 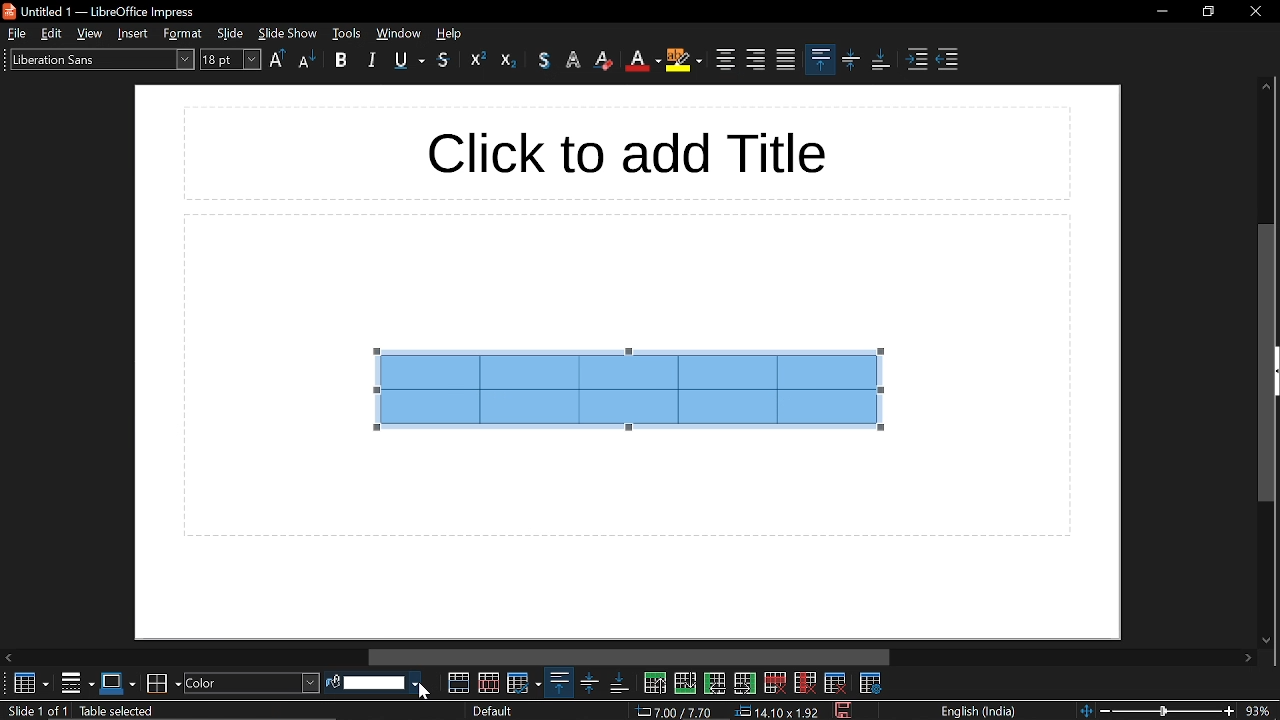 What do you see at coordinates (676, 712) in the screenshot?
I see `cursor co-ordinate` at bounding box center [676, 712].